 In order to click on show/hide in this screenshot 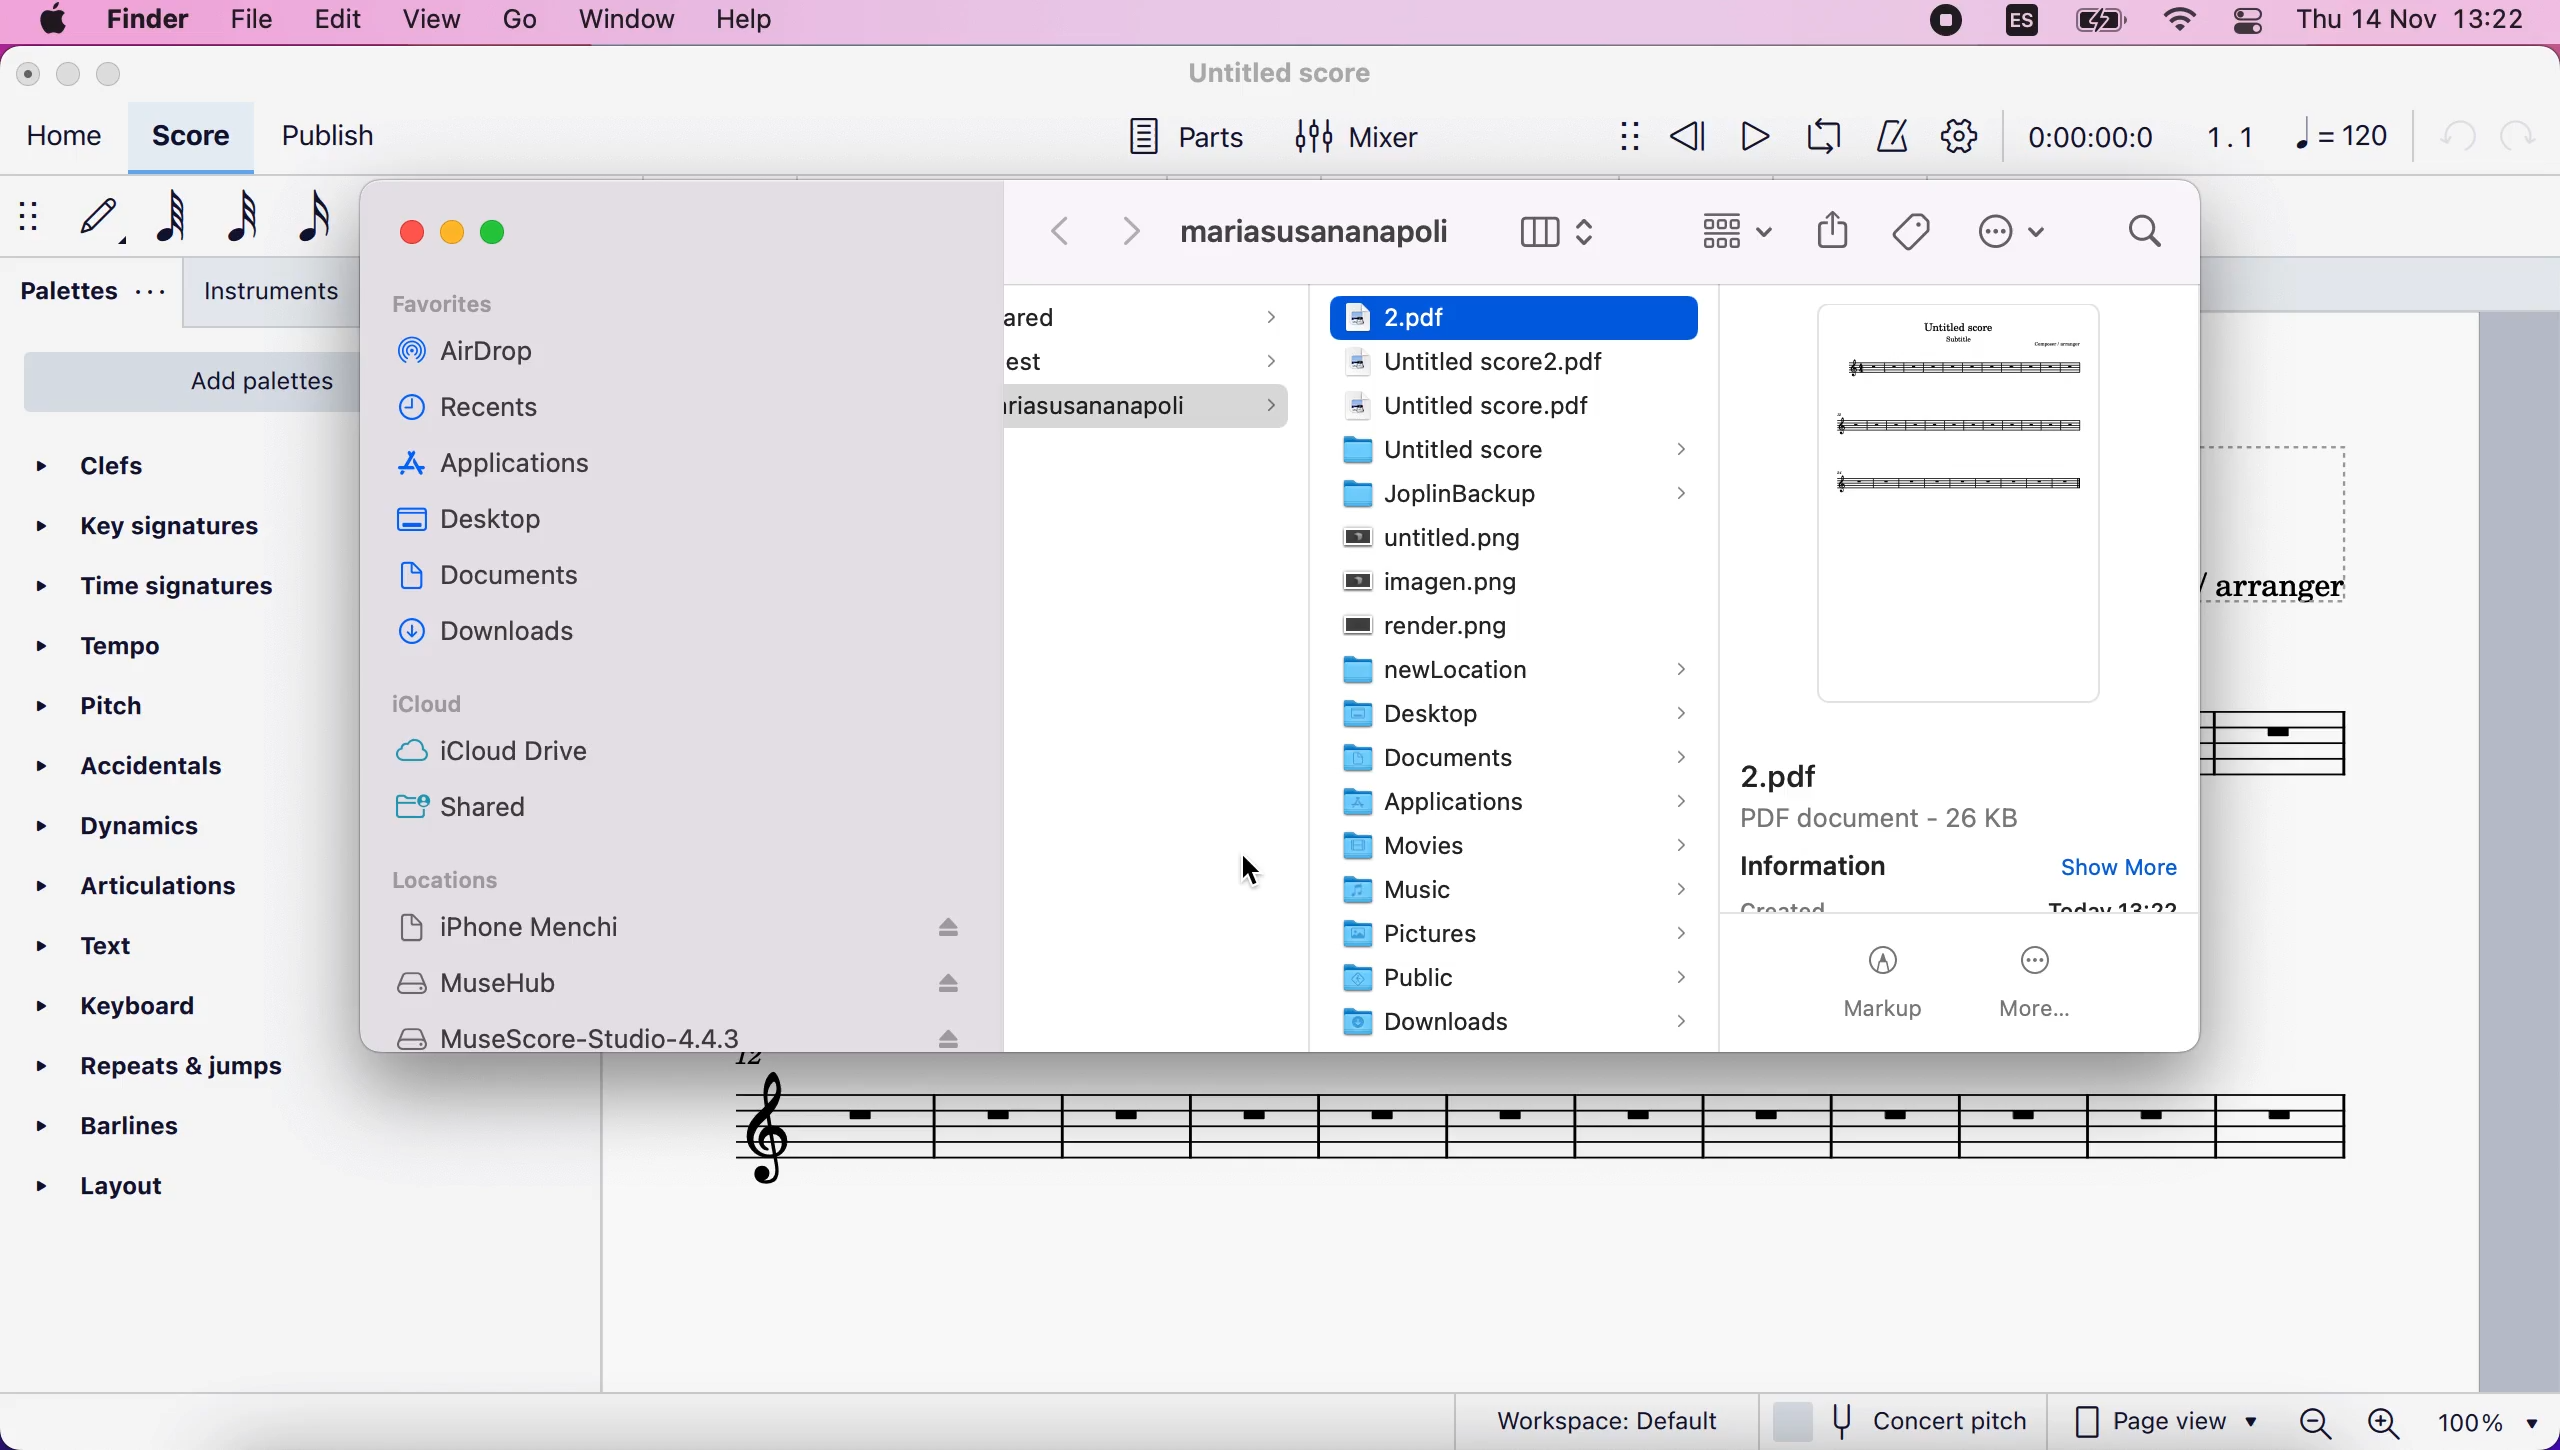, I will do `click(1626, 136)`.